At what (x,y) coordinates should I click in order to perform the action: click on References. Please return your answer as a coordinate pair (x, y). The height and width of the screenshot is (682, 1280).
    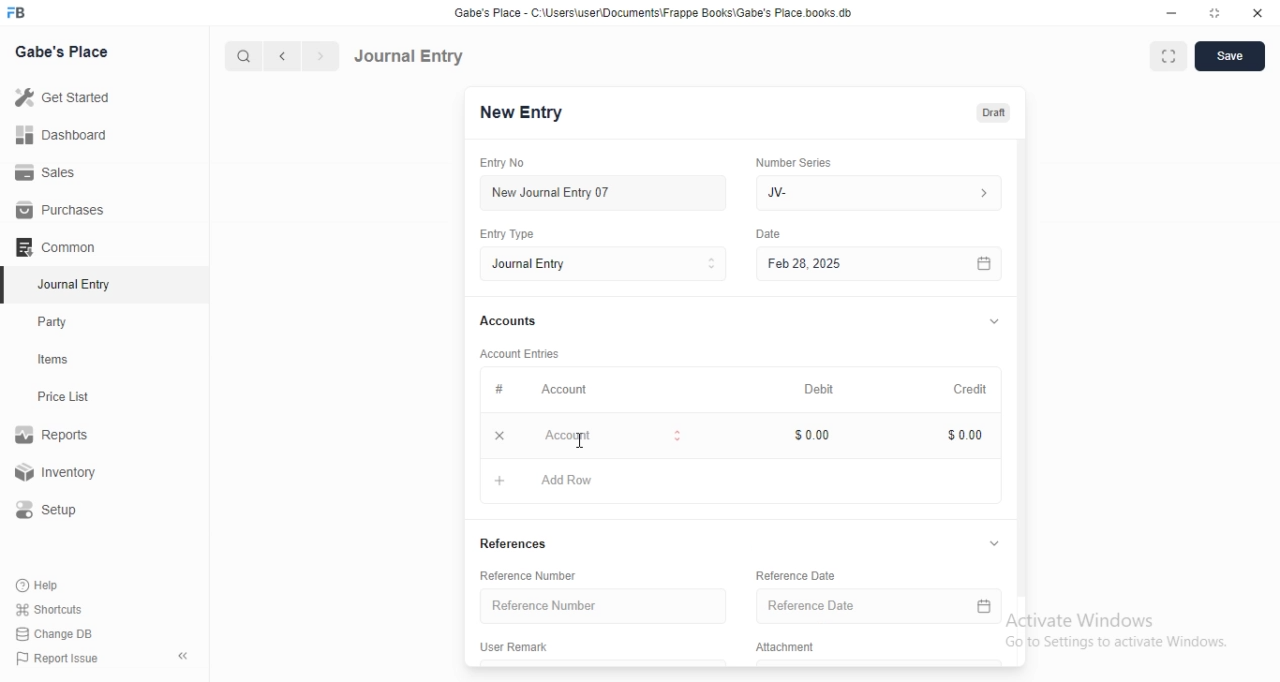
    Looking at the image, I should click on (521, 545).